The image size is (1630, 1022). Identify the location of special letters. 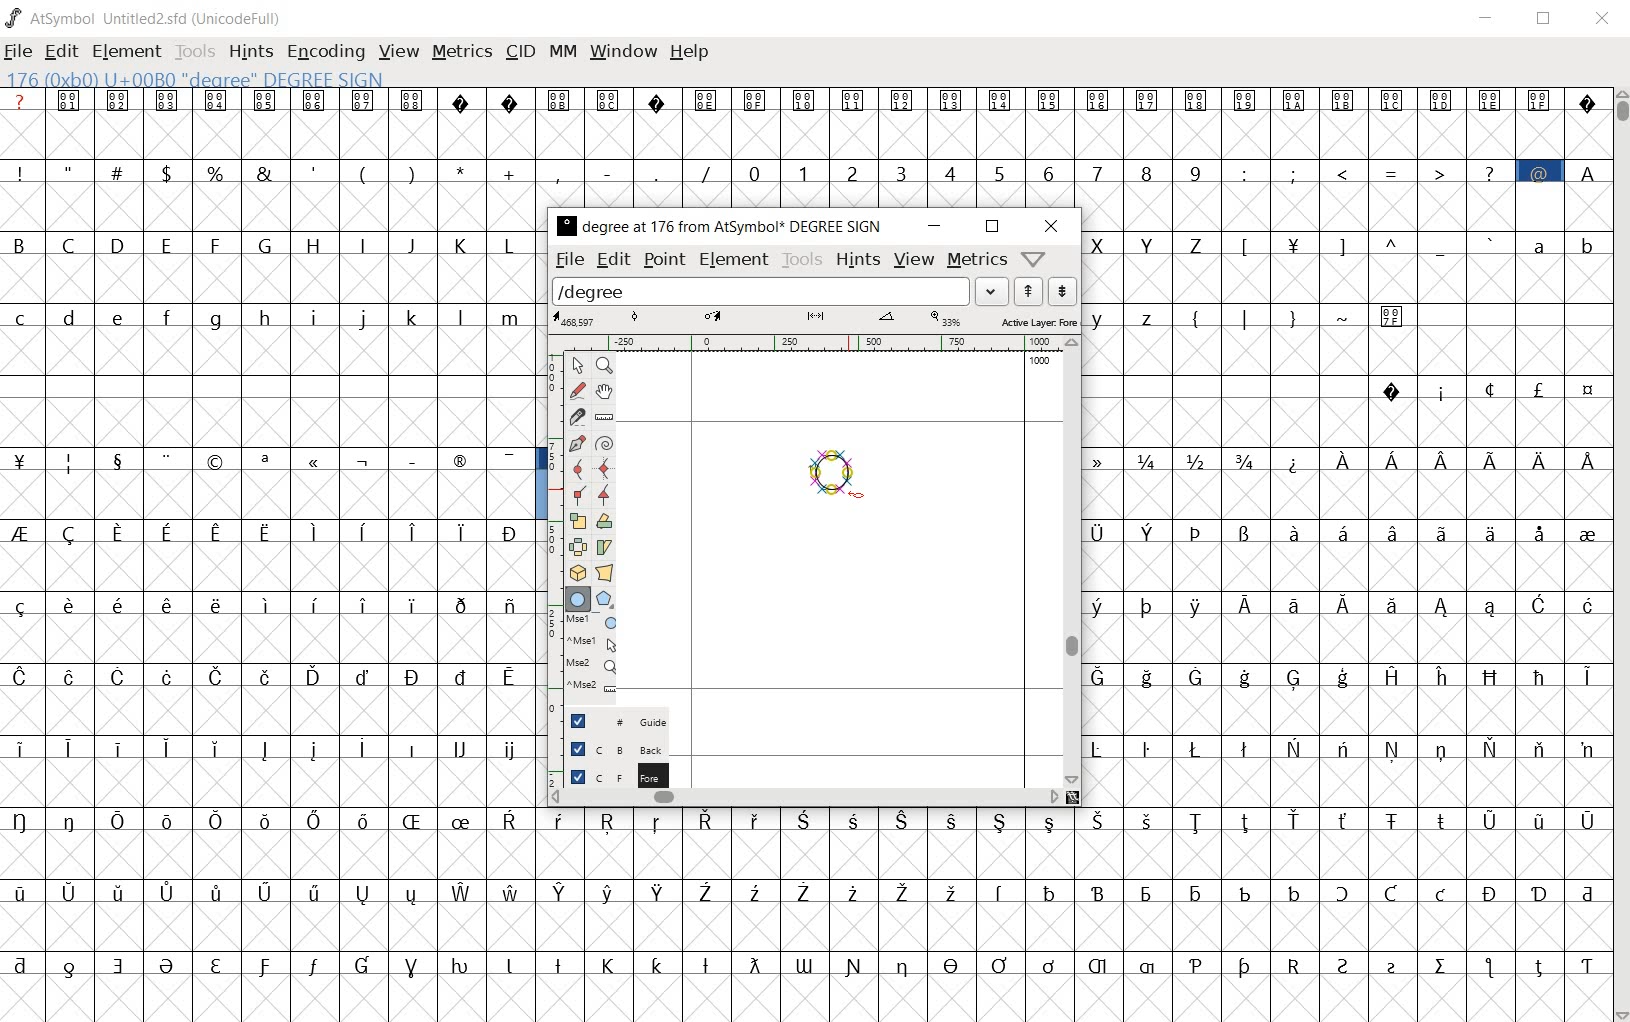
(269, 891).